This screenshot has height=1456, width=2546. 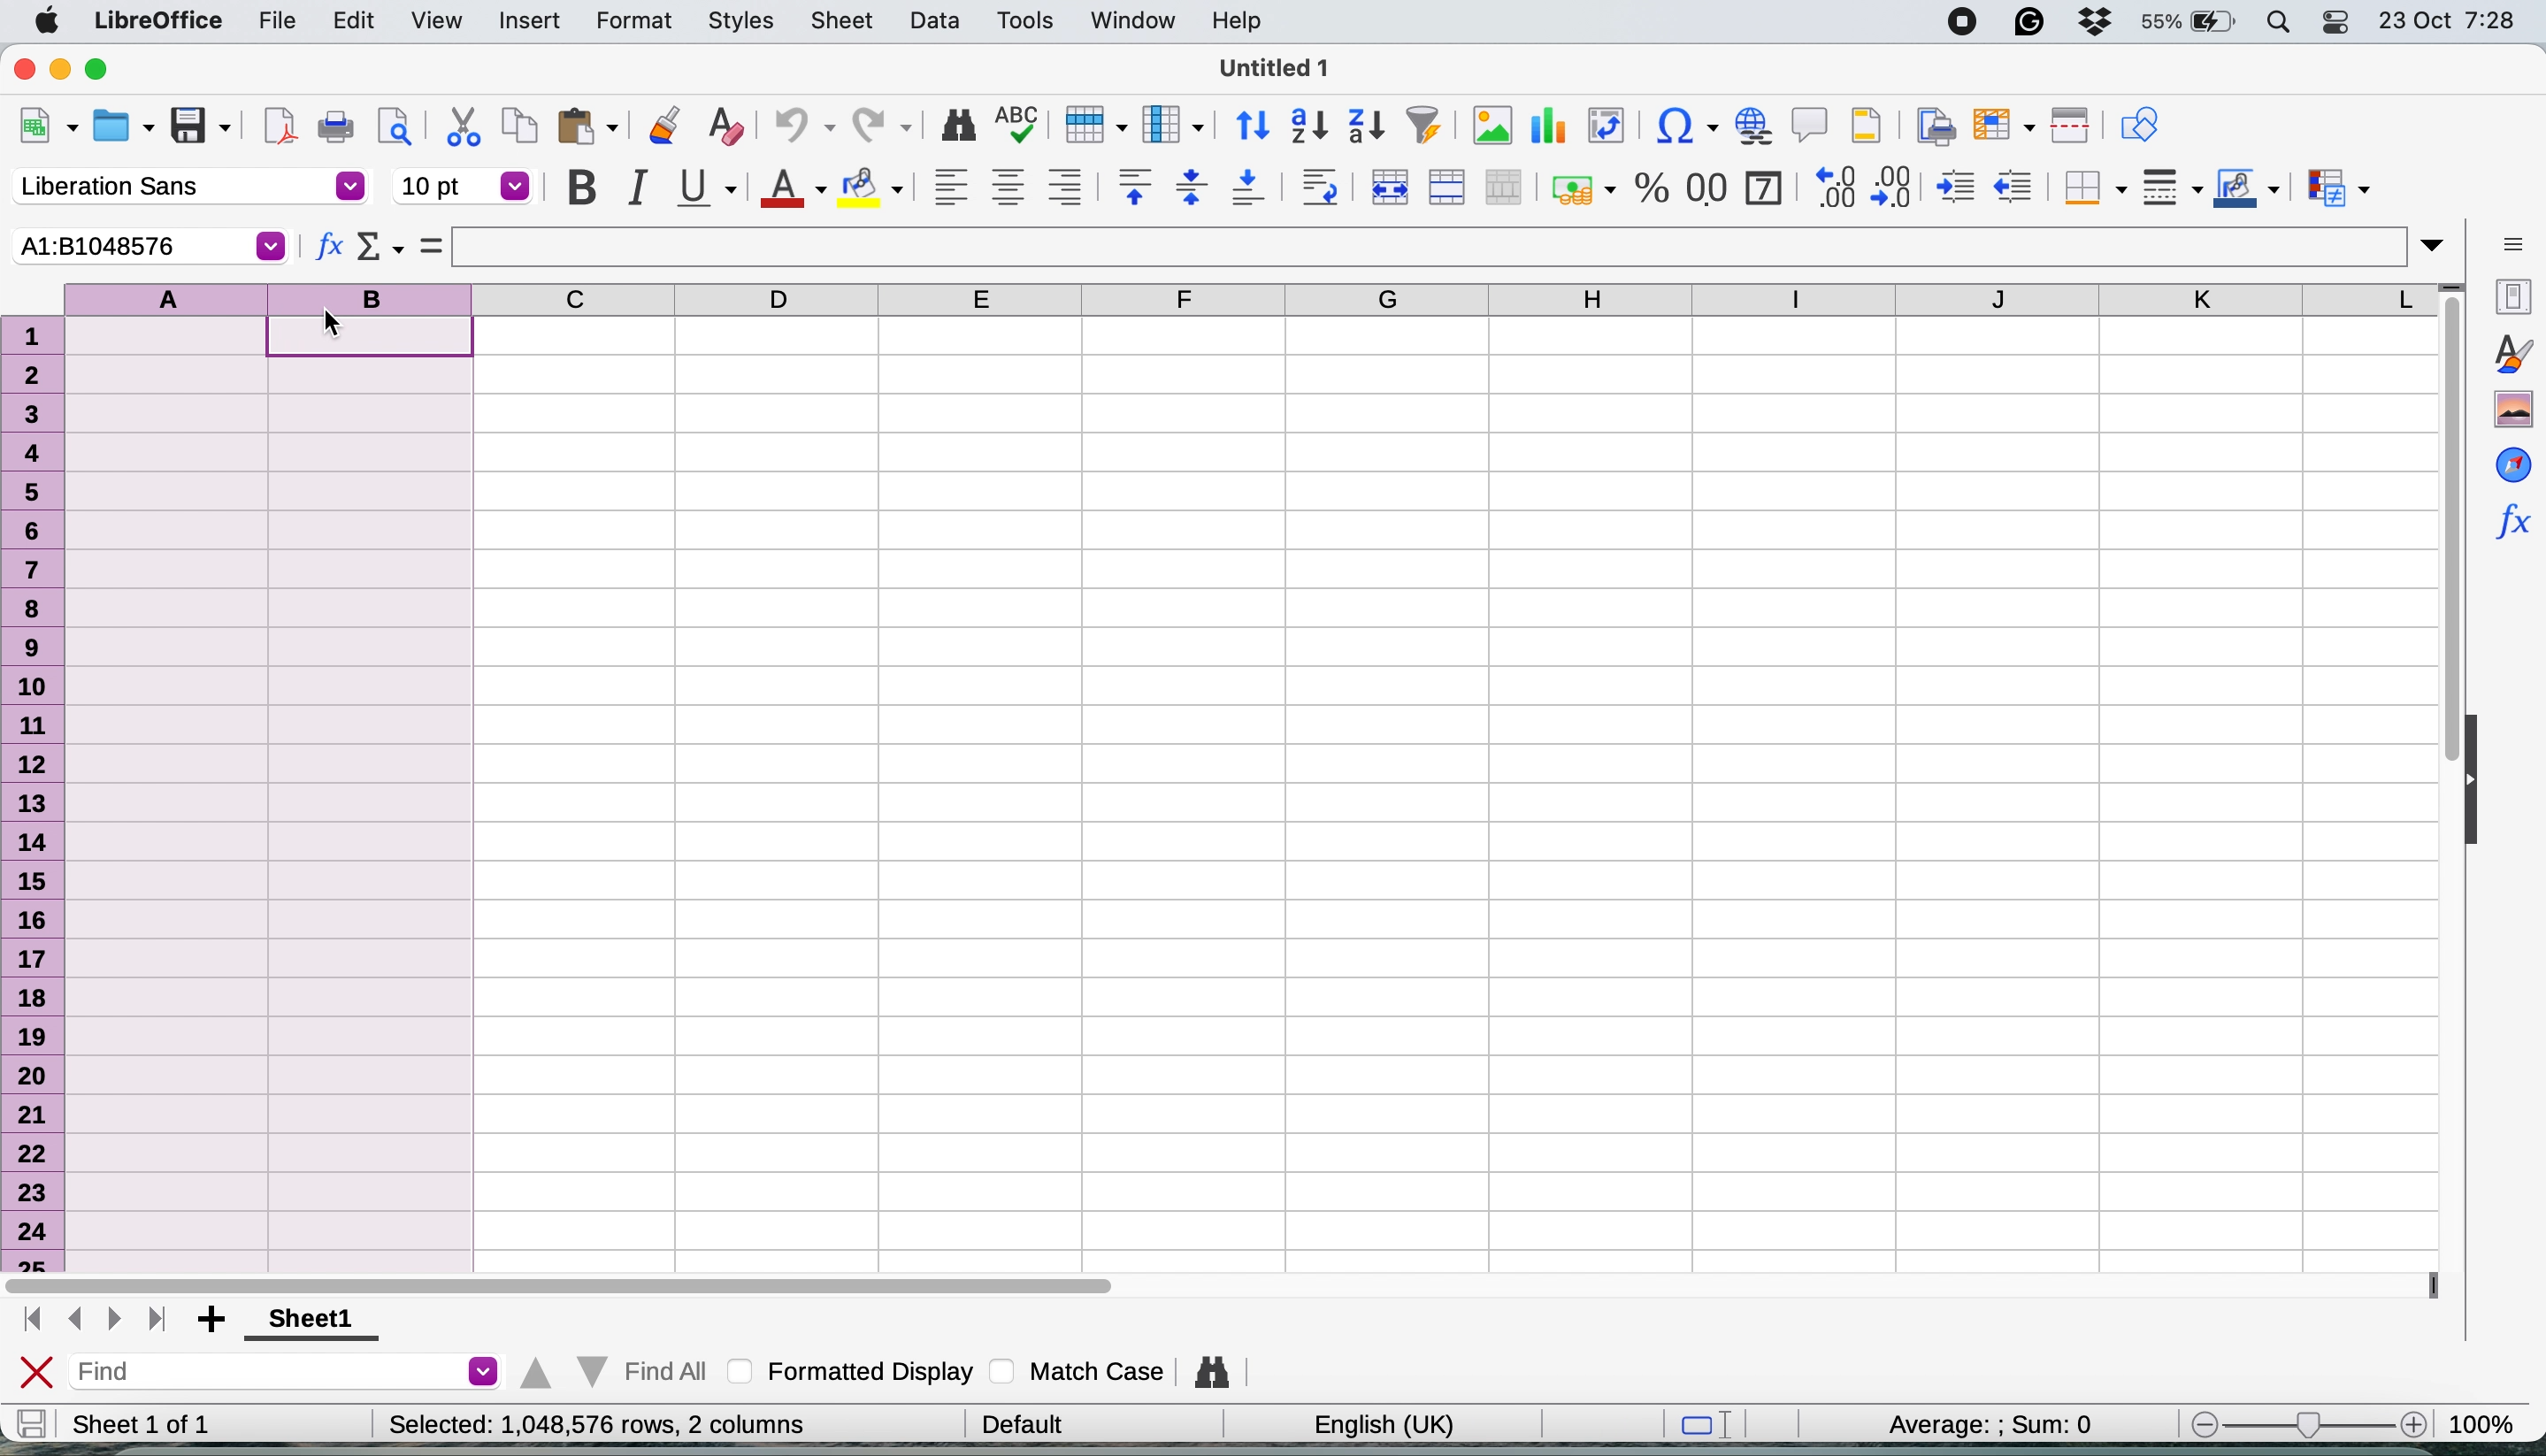 What do you see at coordinates (458, 127) in the screenshot?
I see `cut` at bounding box center [458, 127].